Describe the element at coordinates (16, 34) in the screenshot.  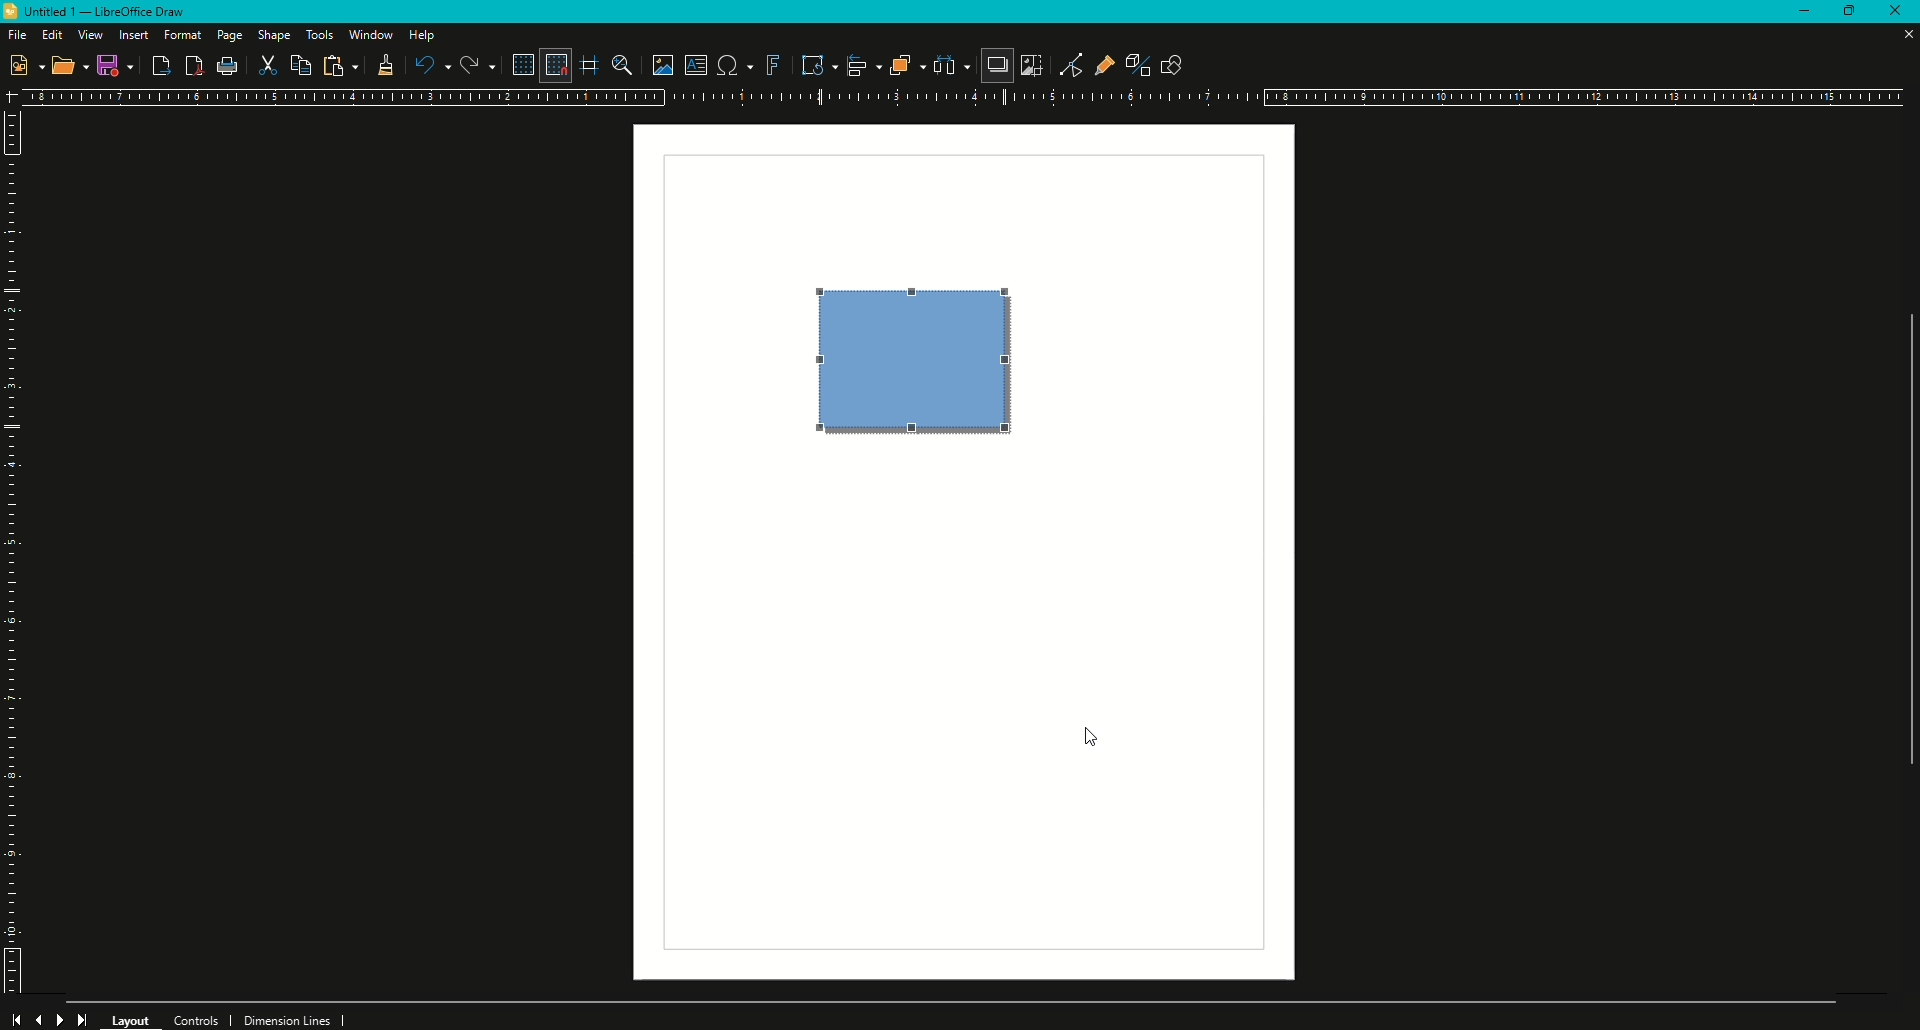
I see `File` at that location.